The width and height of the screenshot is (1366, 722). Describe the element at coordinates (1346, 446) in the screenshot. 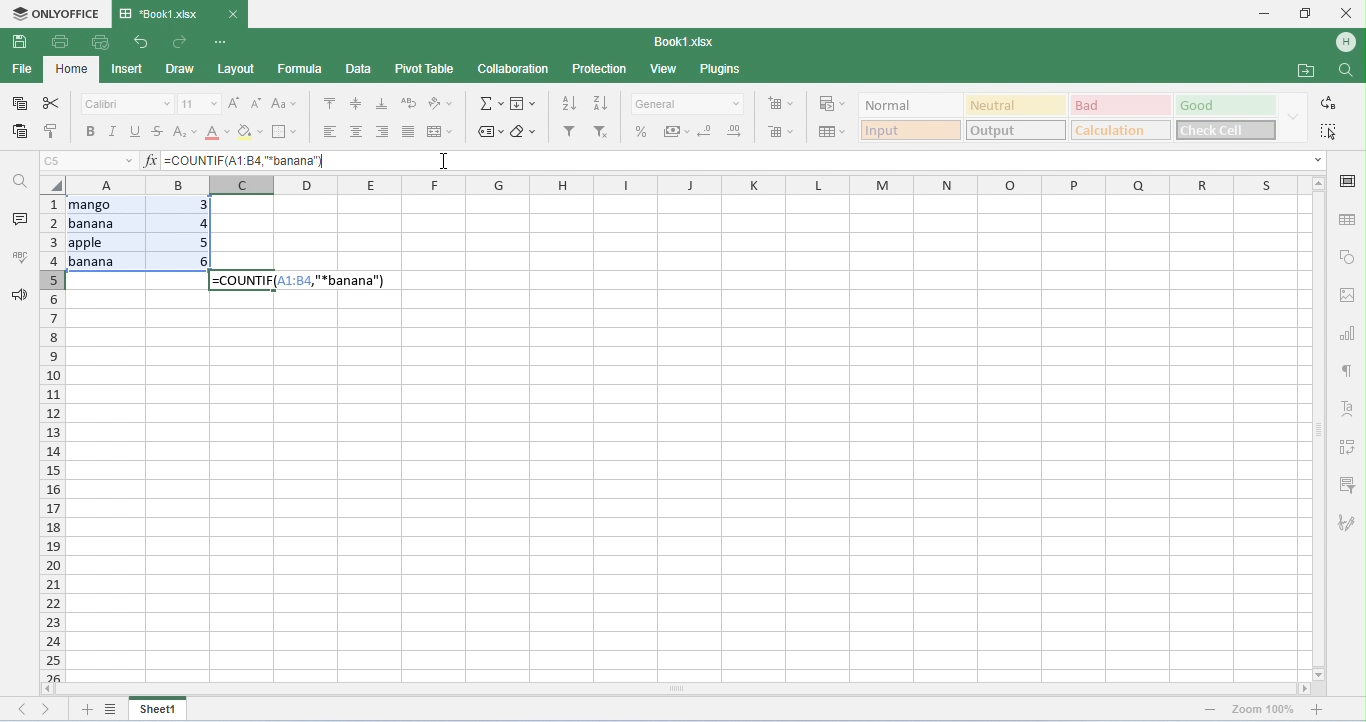

I see `pivot table settings` at that location.